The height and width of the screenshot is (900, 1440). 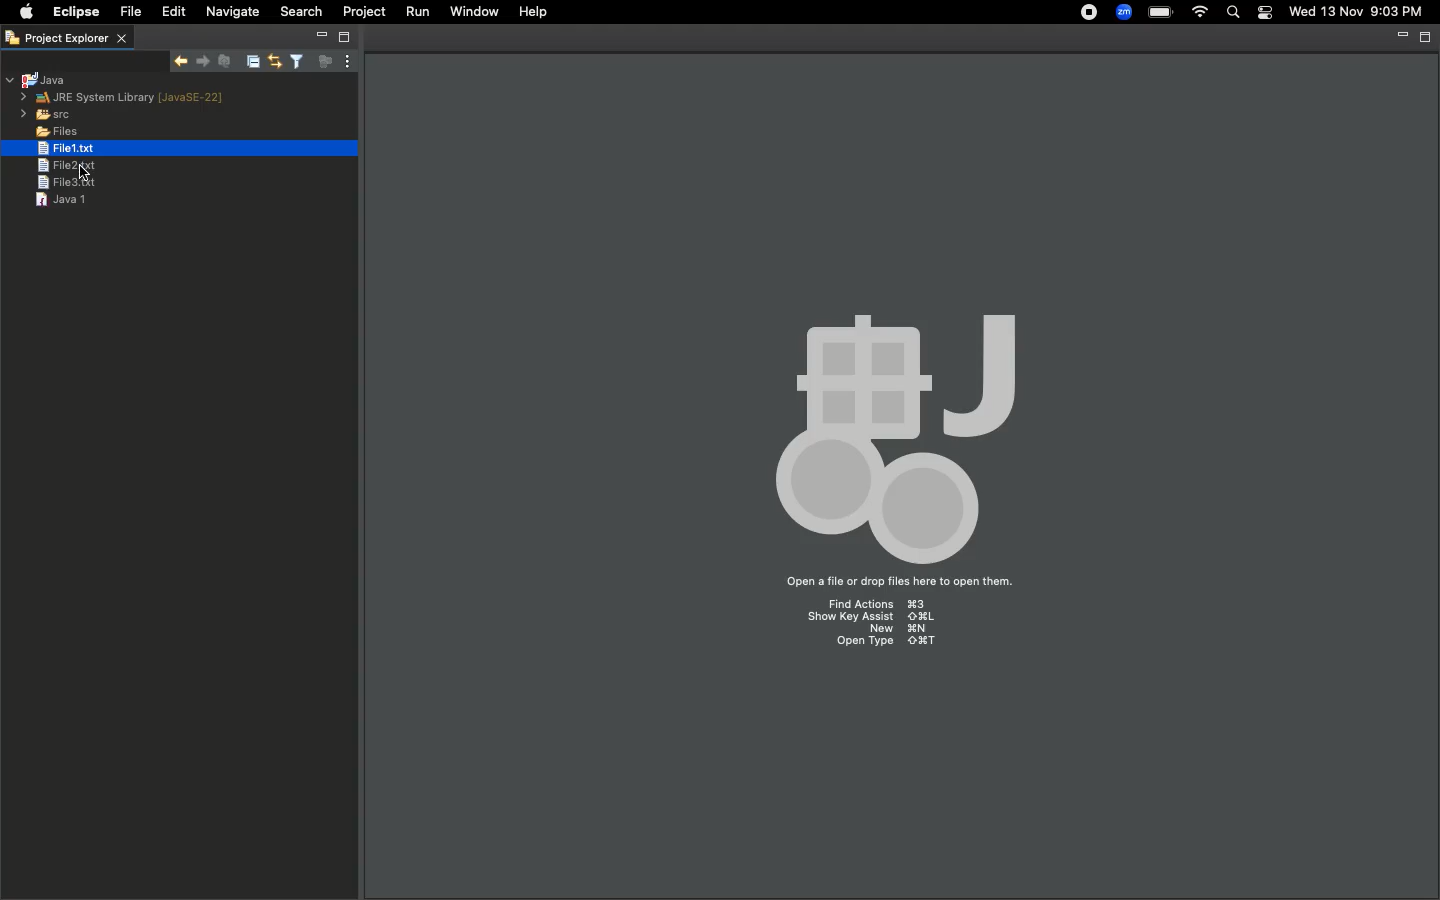 What do you see at coordinates (476, 11) in the screenshot?
I see `Window` at bounding box center [476, 11].